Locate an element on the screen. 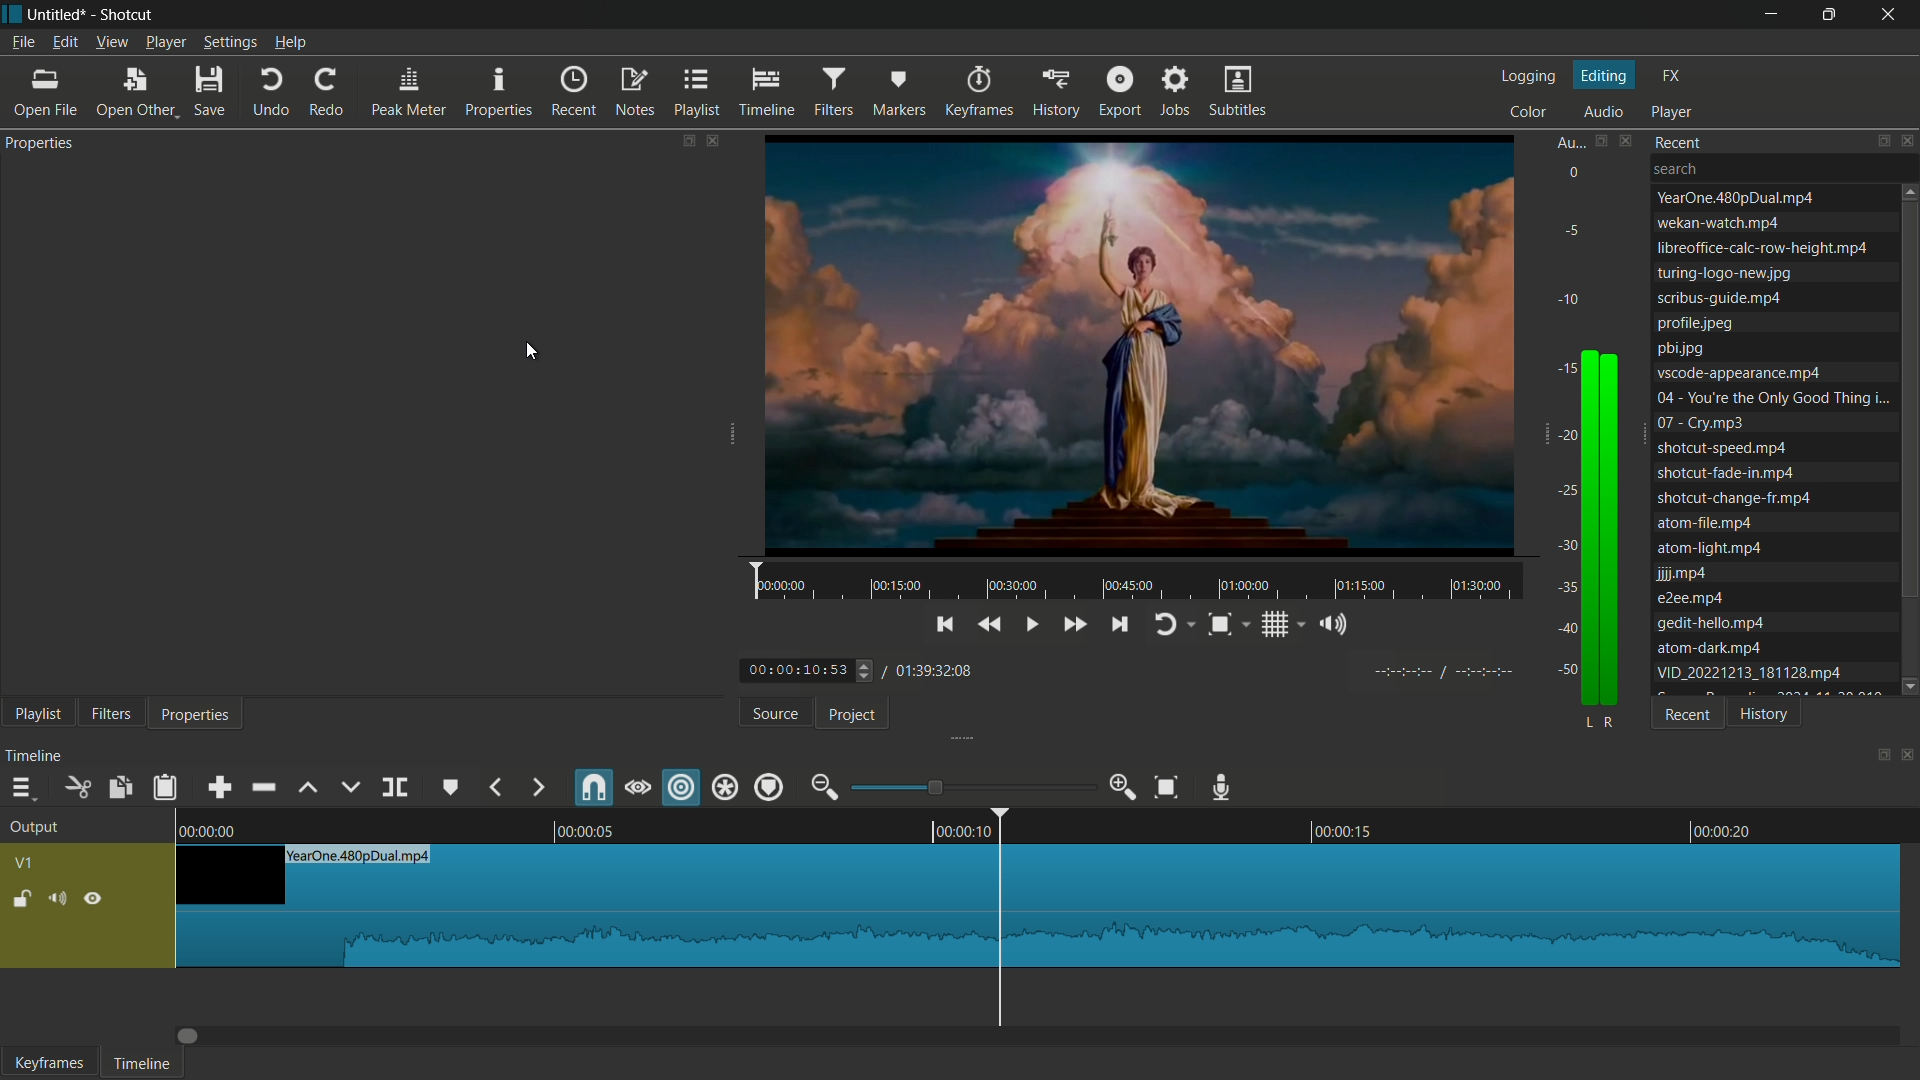 The height and width of the screenshot is (1080, 1920). scrub while dragging is located at coordinates (637, 788).